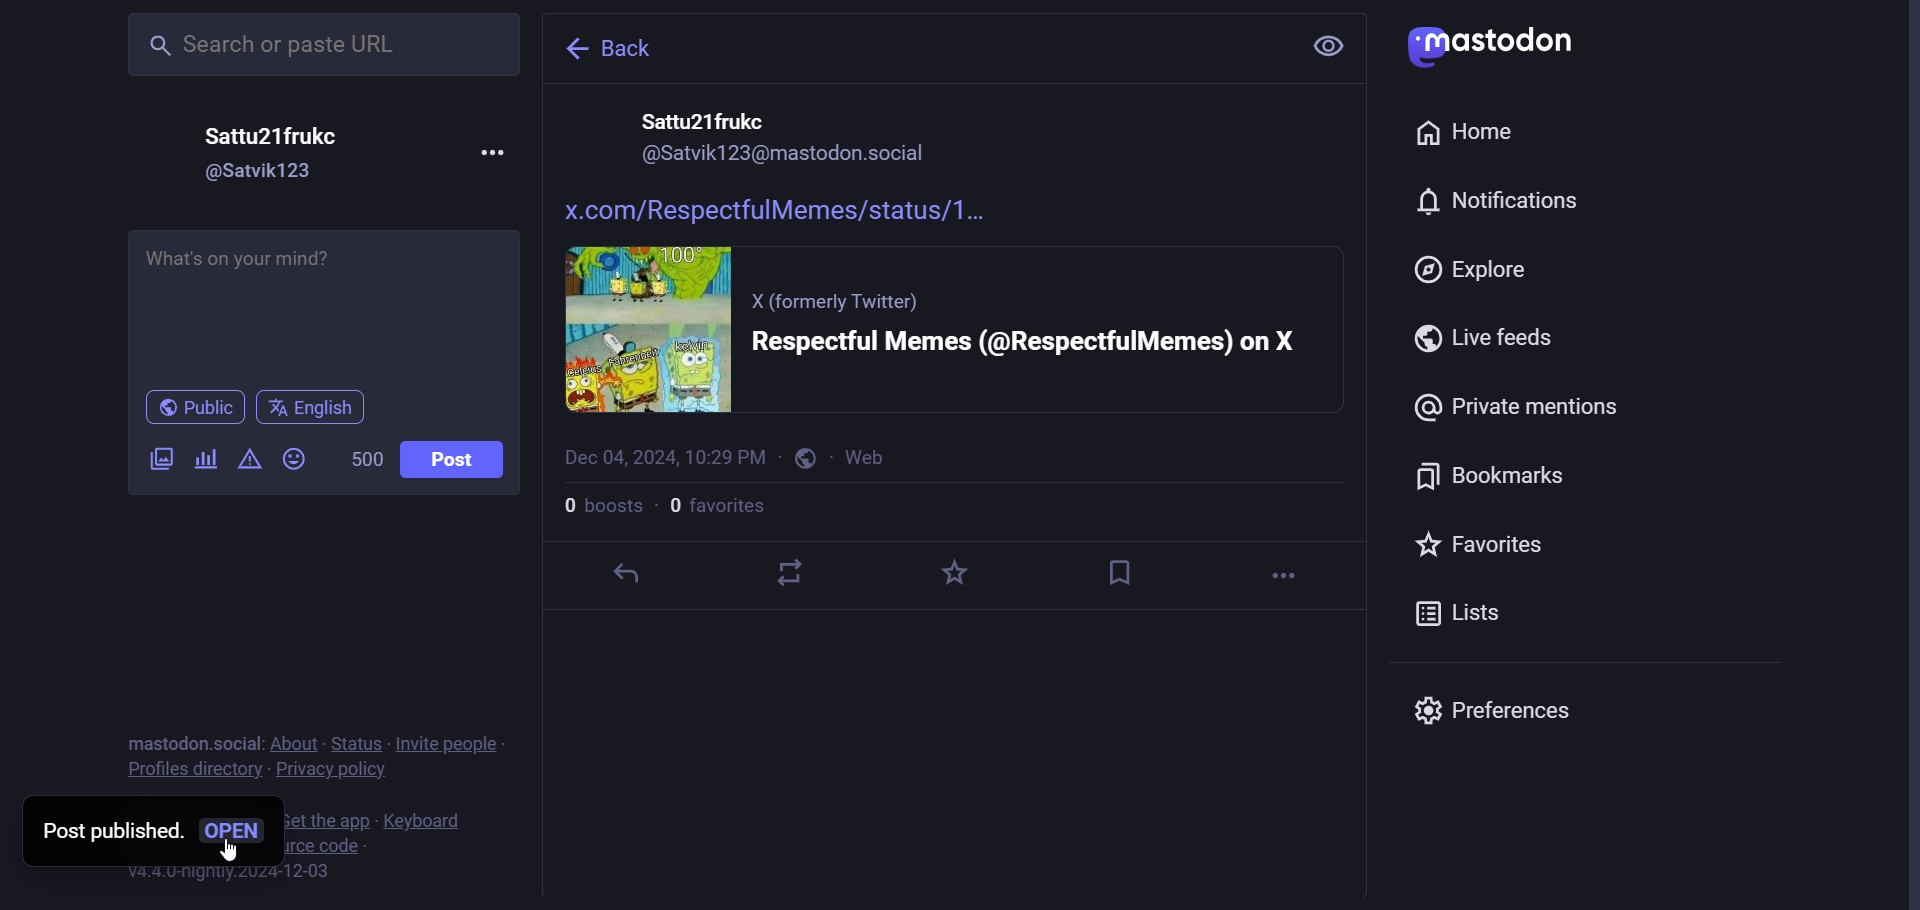 The height and width of the screenshot is (910, 1920). Describe the element at coordinates (356, 745) in the screenshot. I see `status` at that location.